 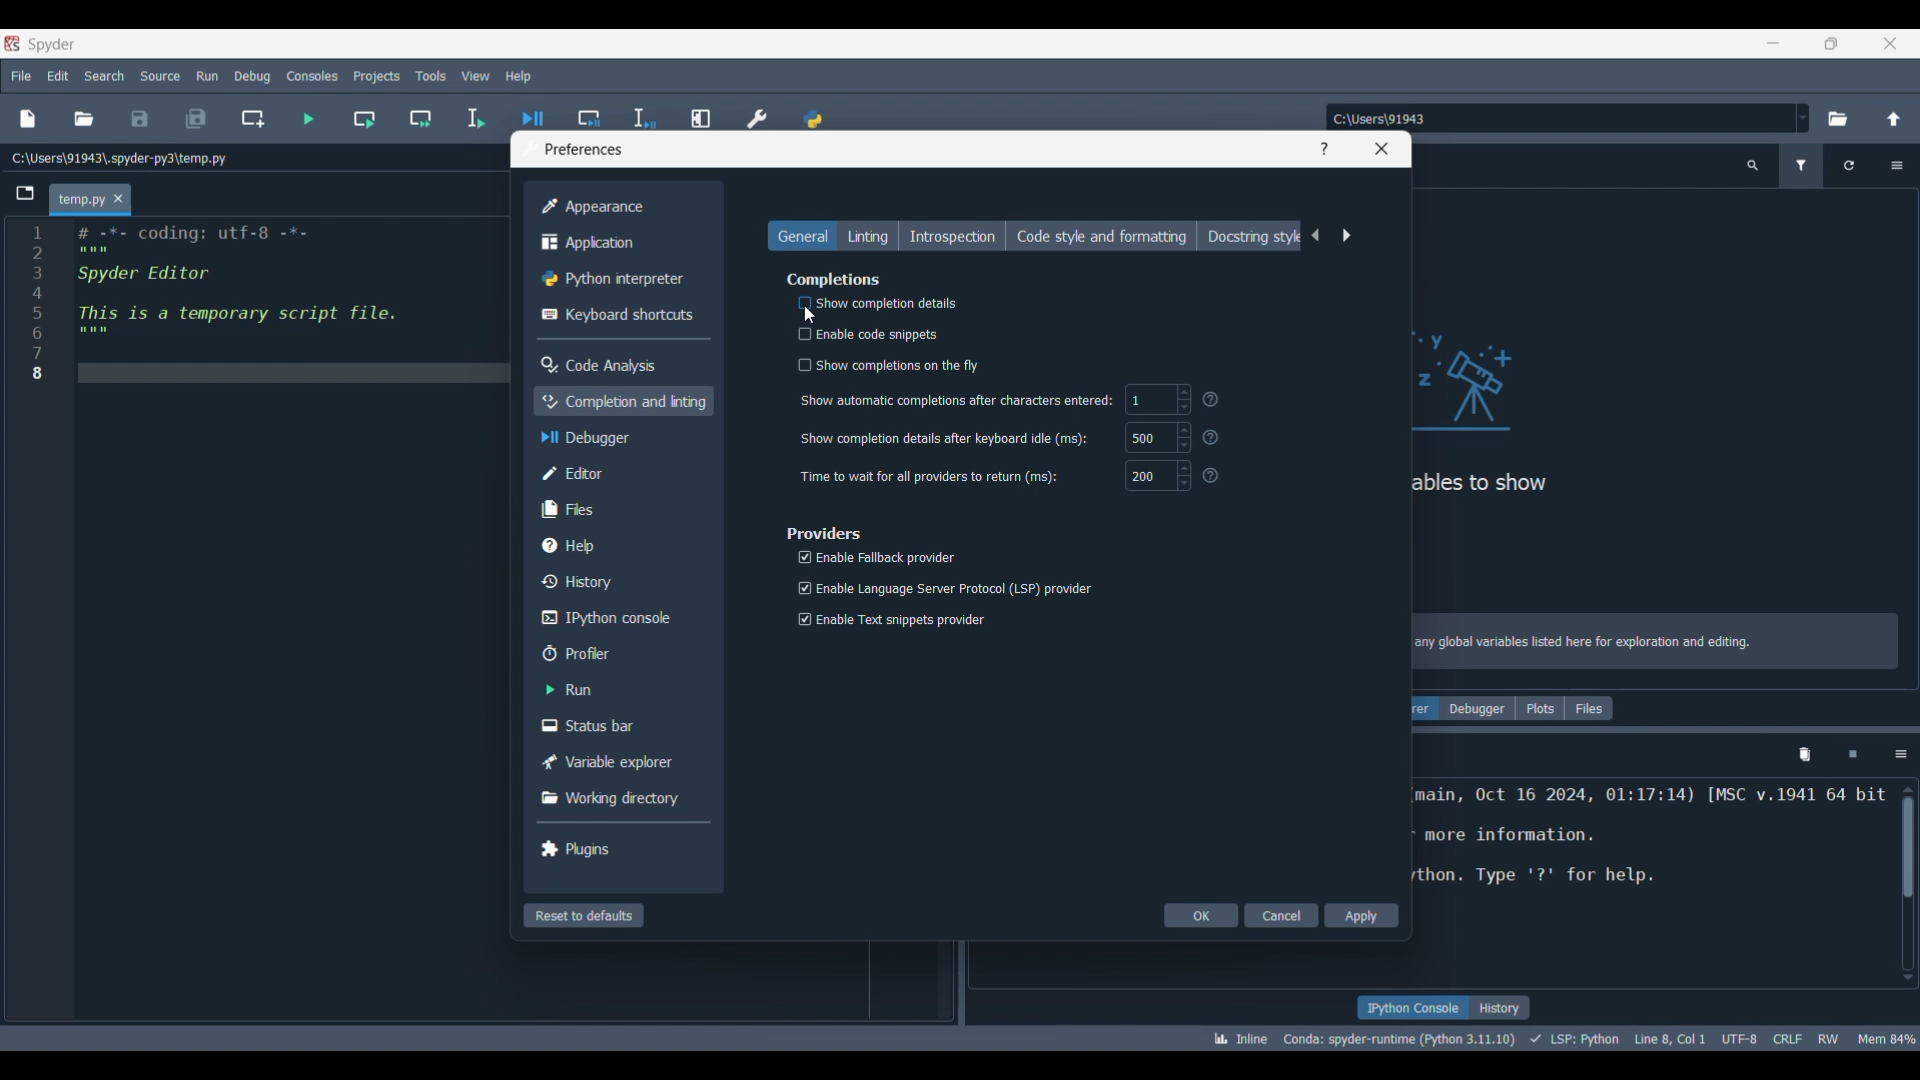 I want to click on Keyboard shortcuts, so click(x=619, y=315).